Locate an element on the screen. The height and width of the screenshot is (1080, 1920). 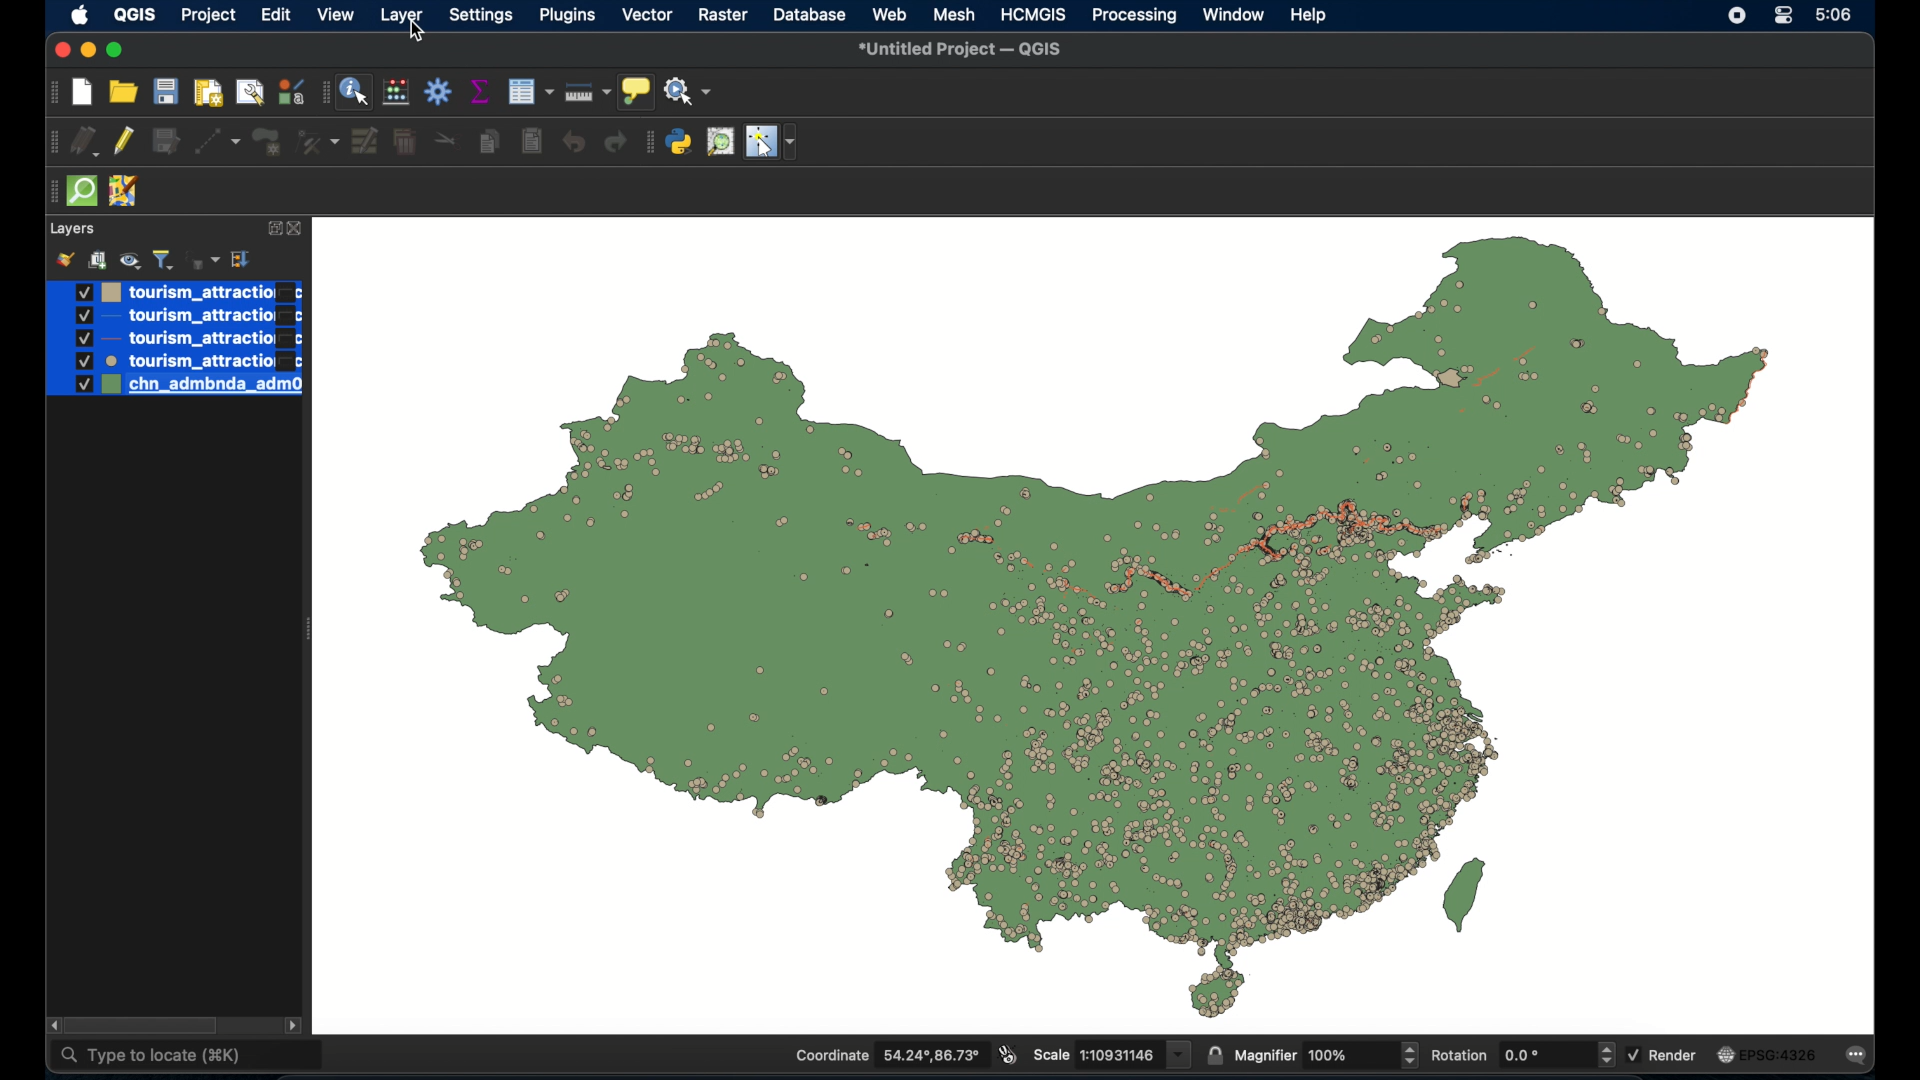
open layout manager is located at coordinates (251, 92).